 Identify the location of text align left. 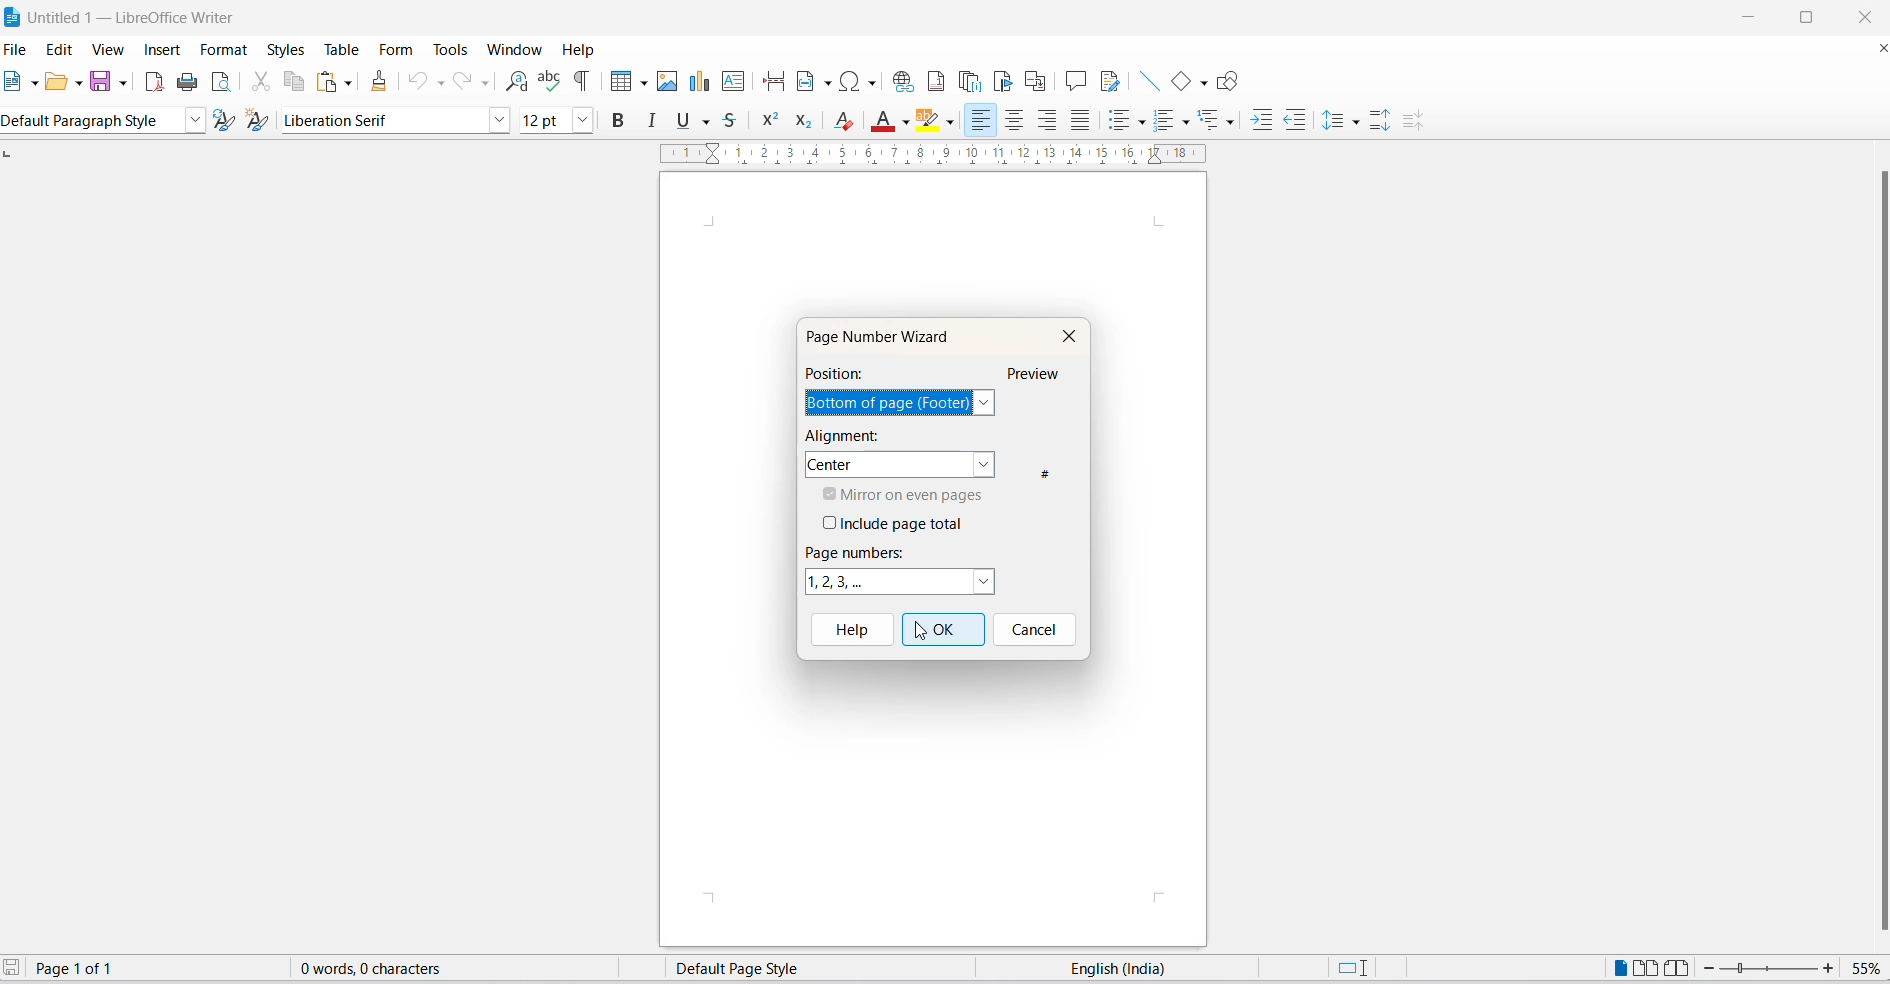
(981, 122).